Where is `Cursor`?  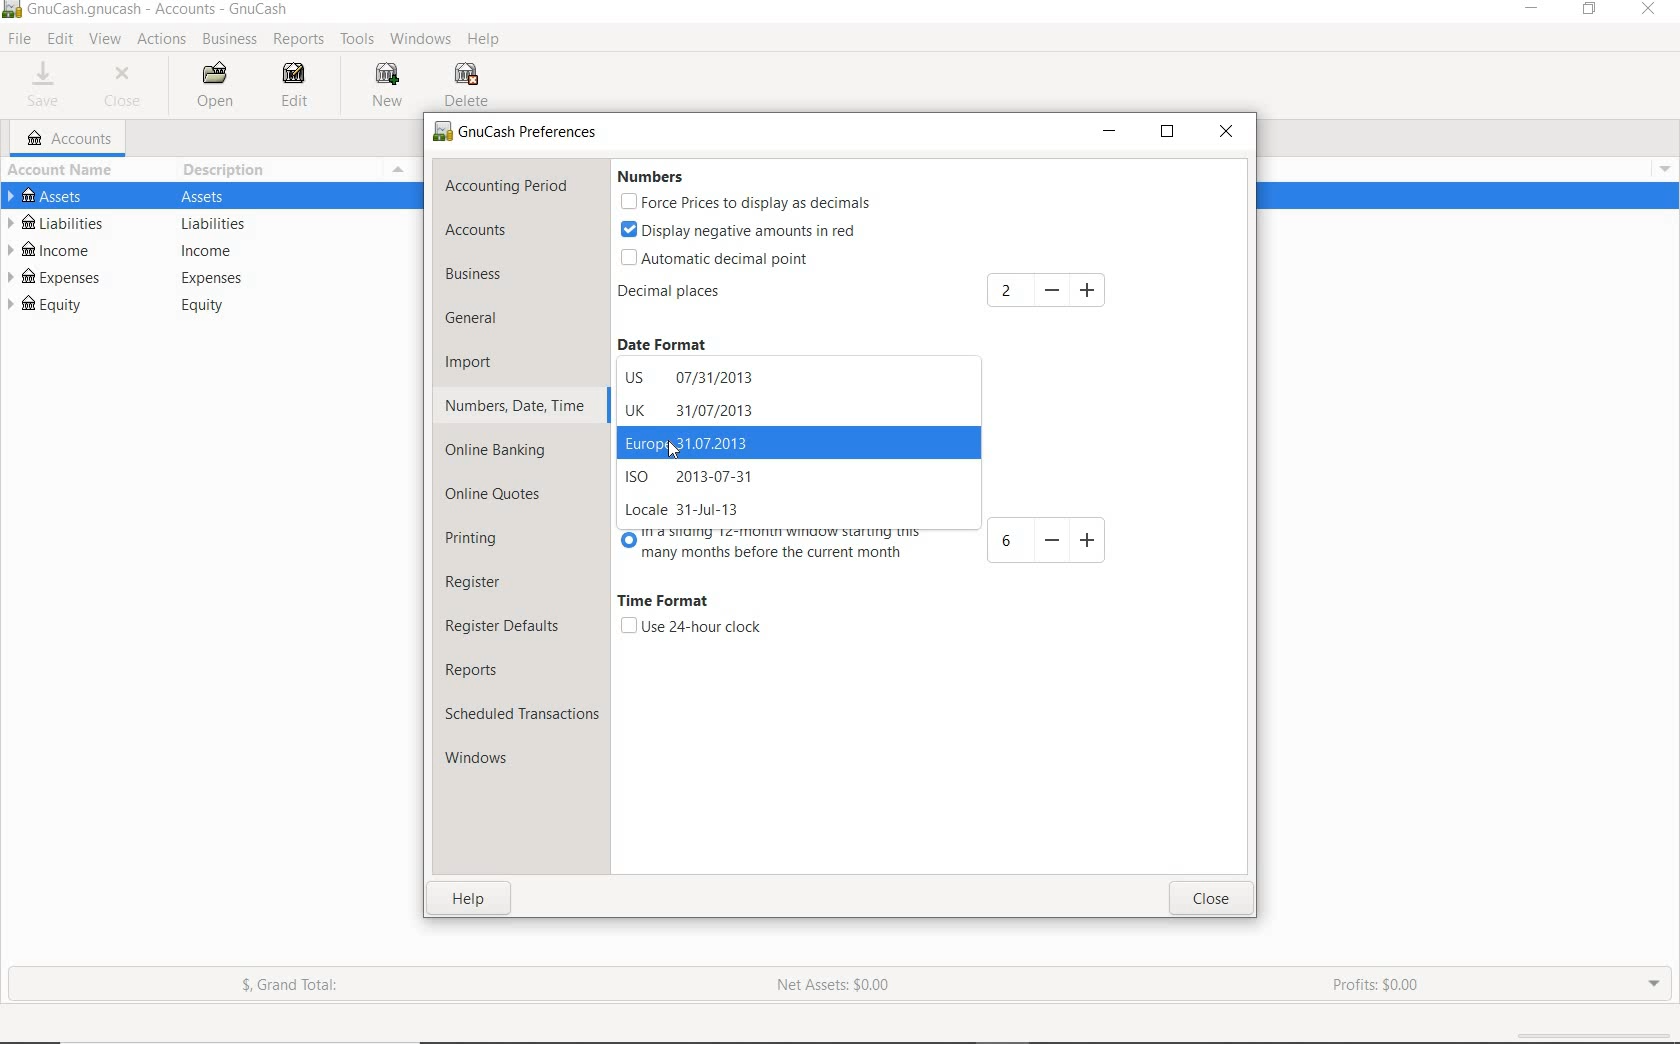
Cursor is located at coordinates (670, 453).